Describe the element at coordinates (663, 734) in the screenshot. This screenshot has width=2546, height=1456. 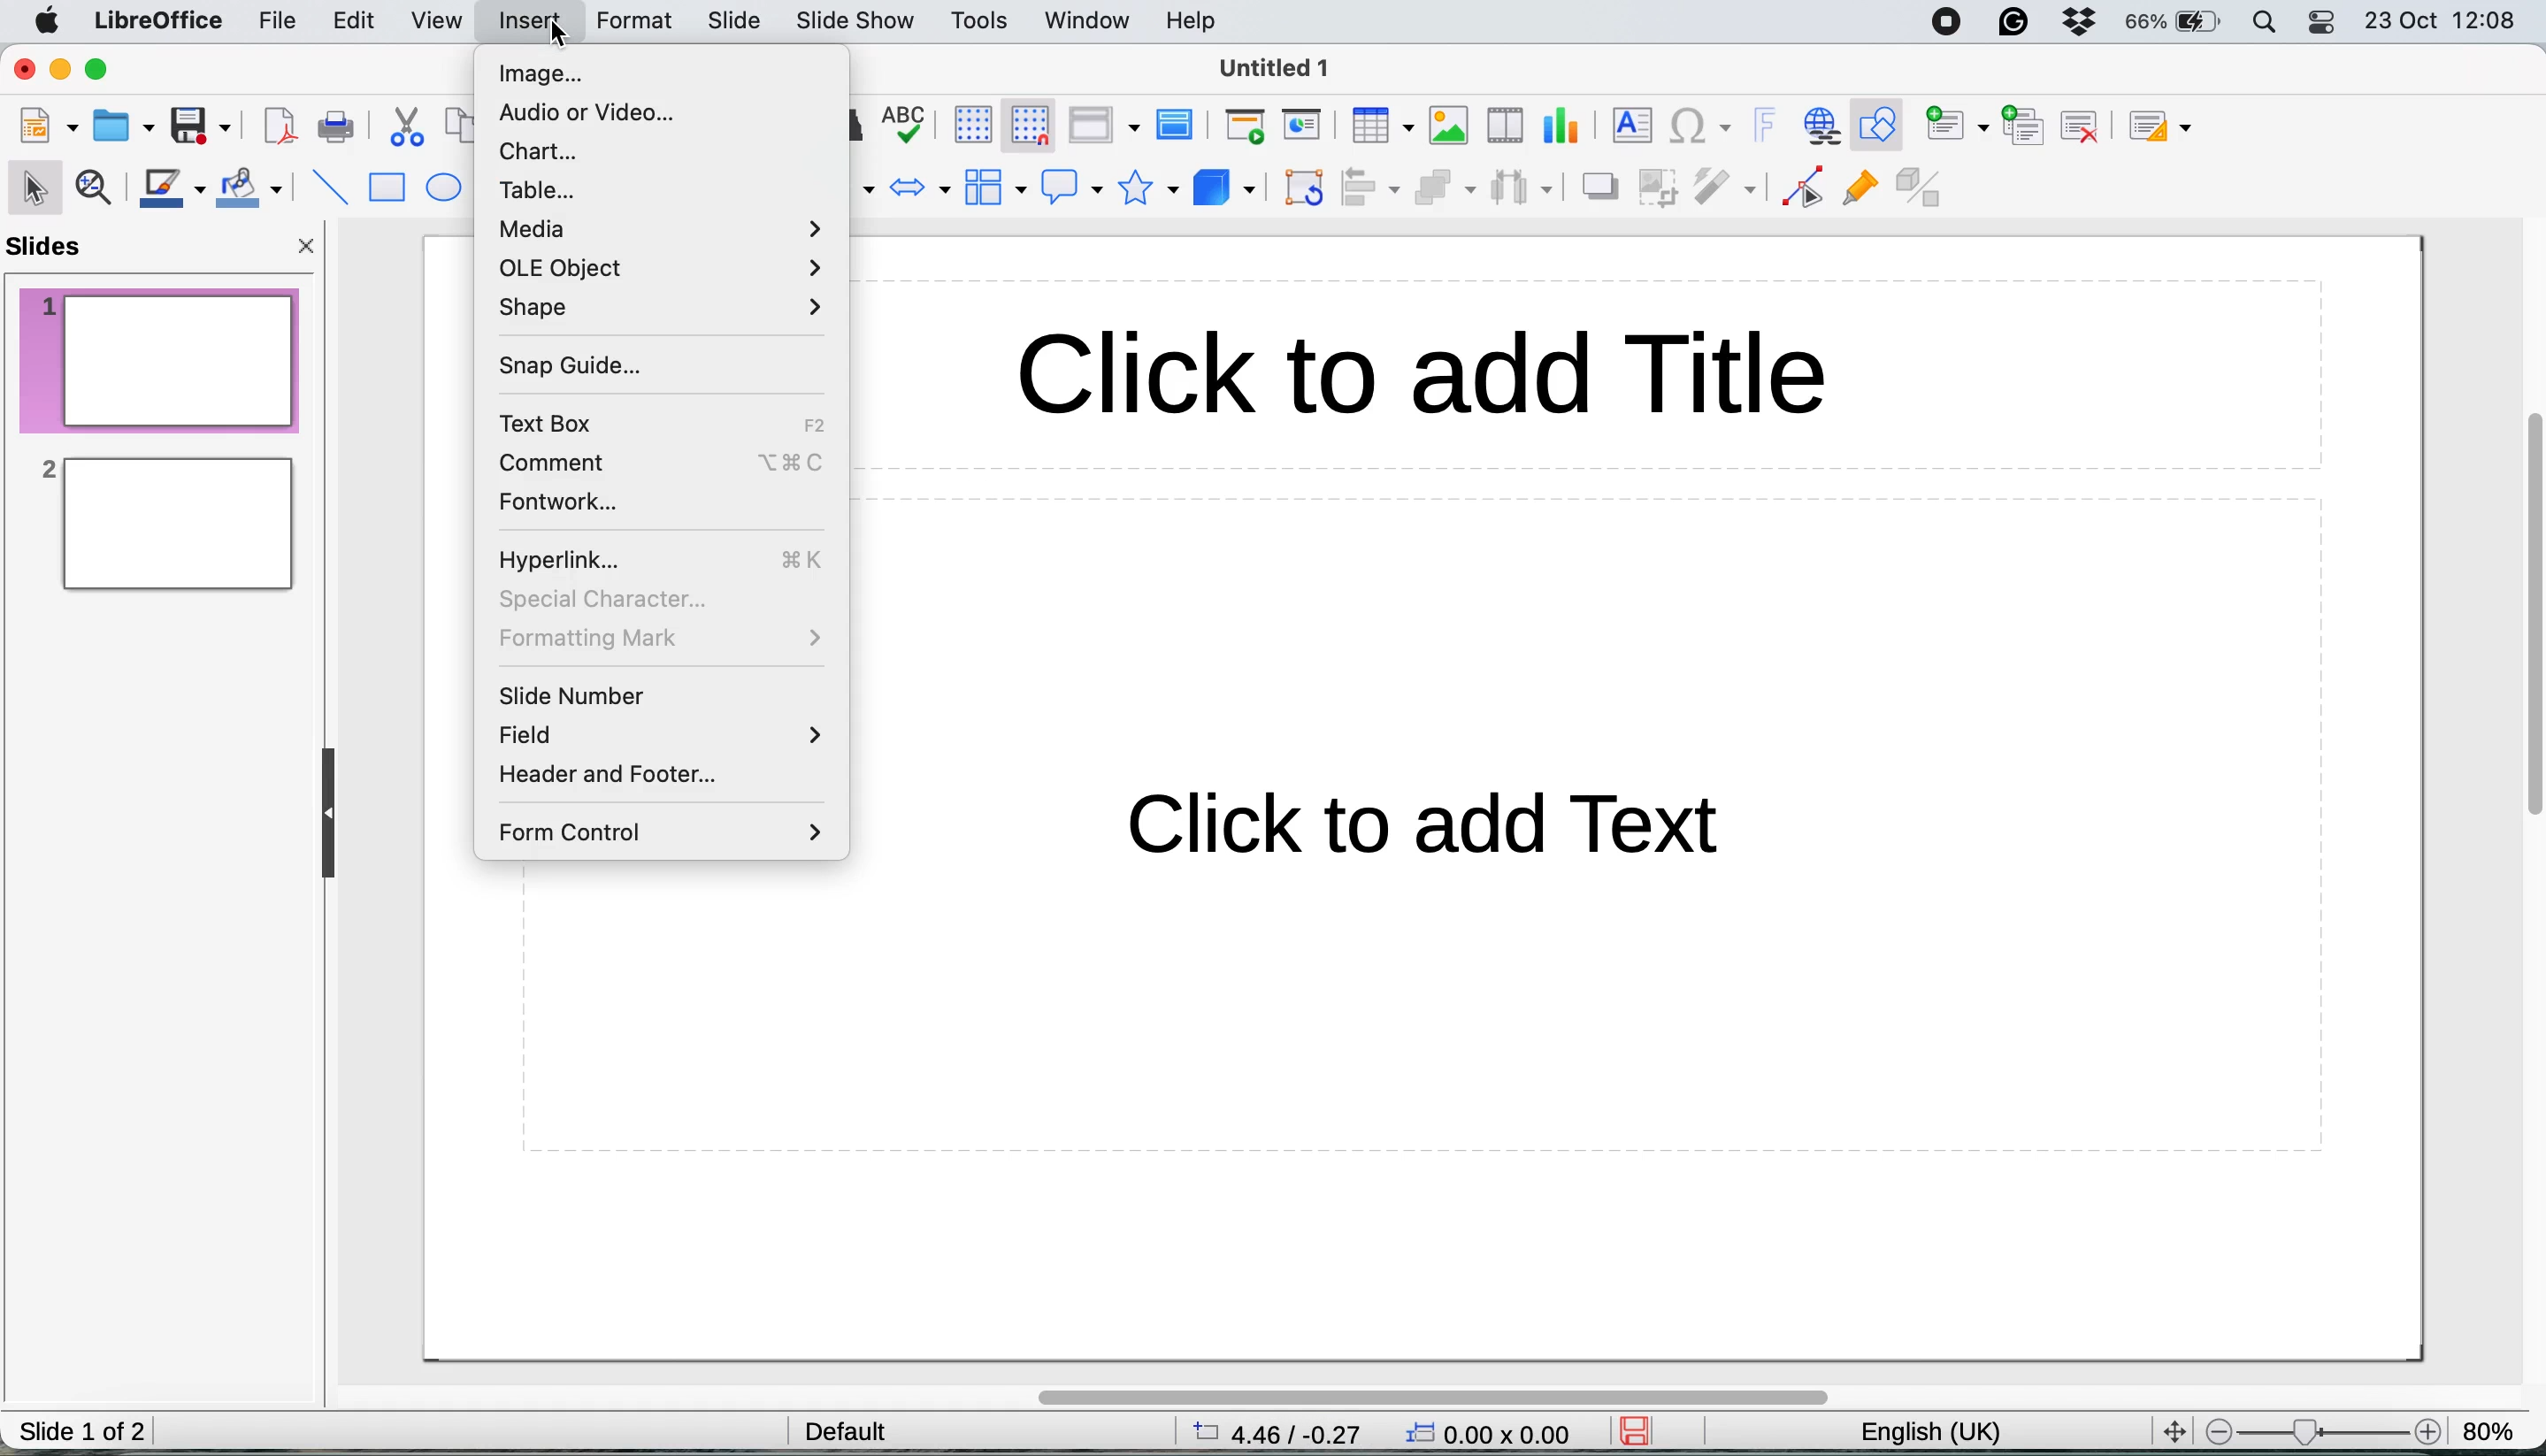
I see `field` at that location.